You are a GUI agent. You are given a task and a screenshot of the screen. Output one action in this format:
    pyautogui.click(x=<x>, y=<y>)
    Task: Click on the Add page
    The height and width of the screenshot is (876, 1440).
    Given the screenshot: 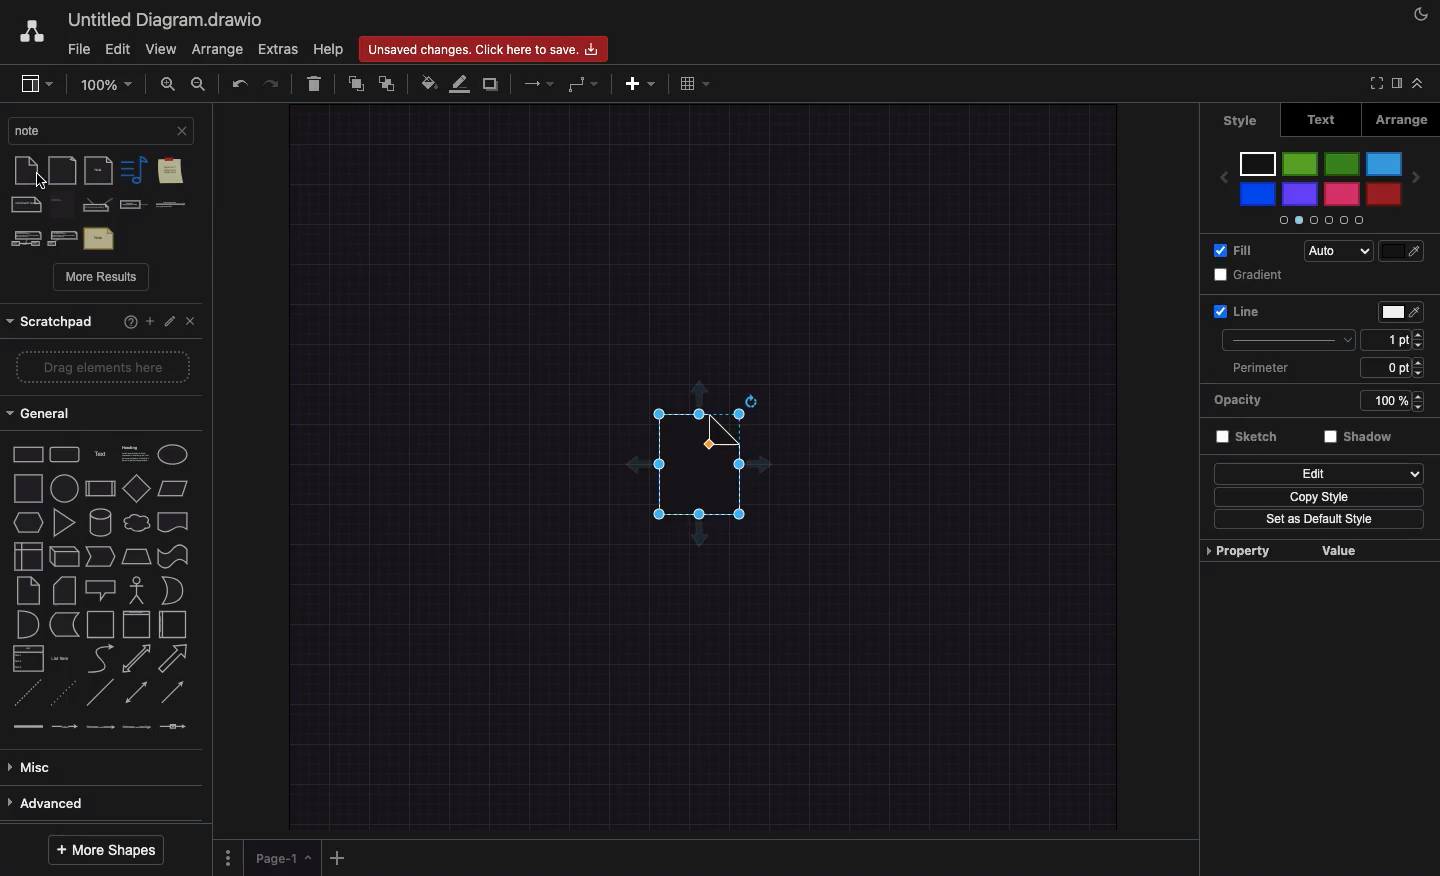 What is the action you would take?
    pyautogui.click(x=336, y=859)
    